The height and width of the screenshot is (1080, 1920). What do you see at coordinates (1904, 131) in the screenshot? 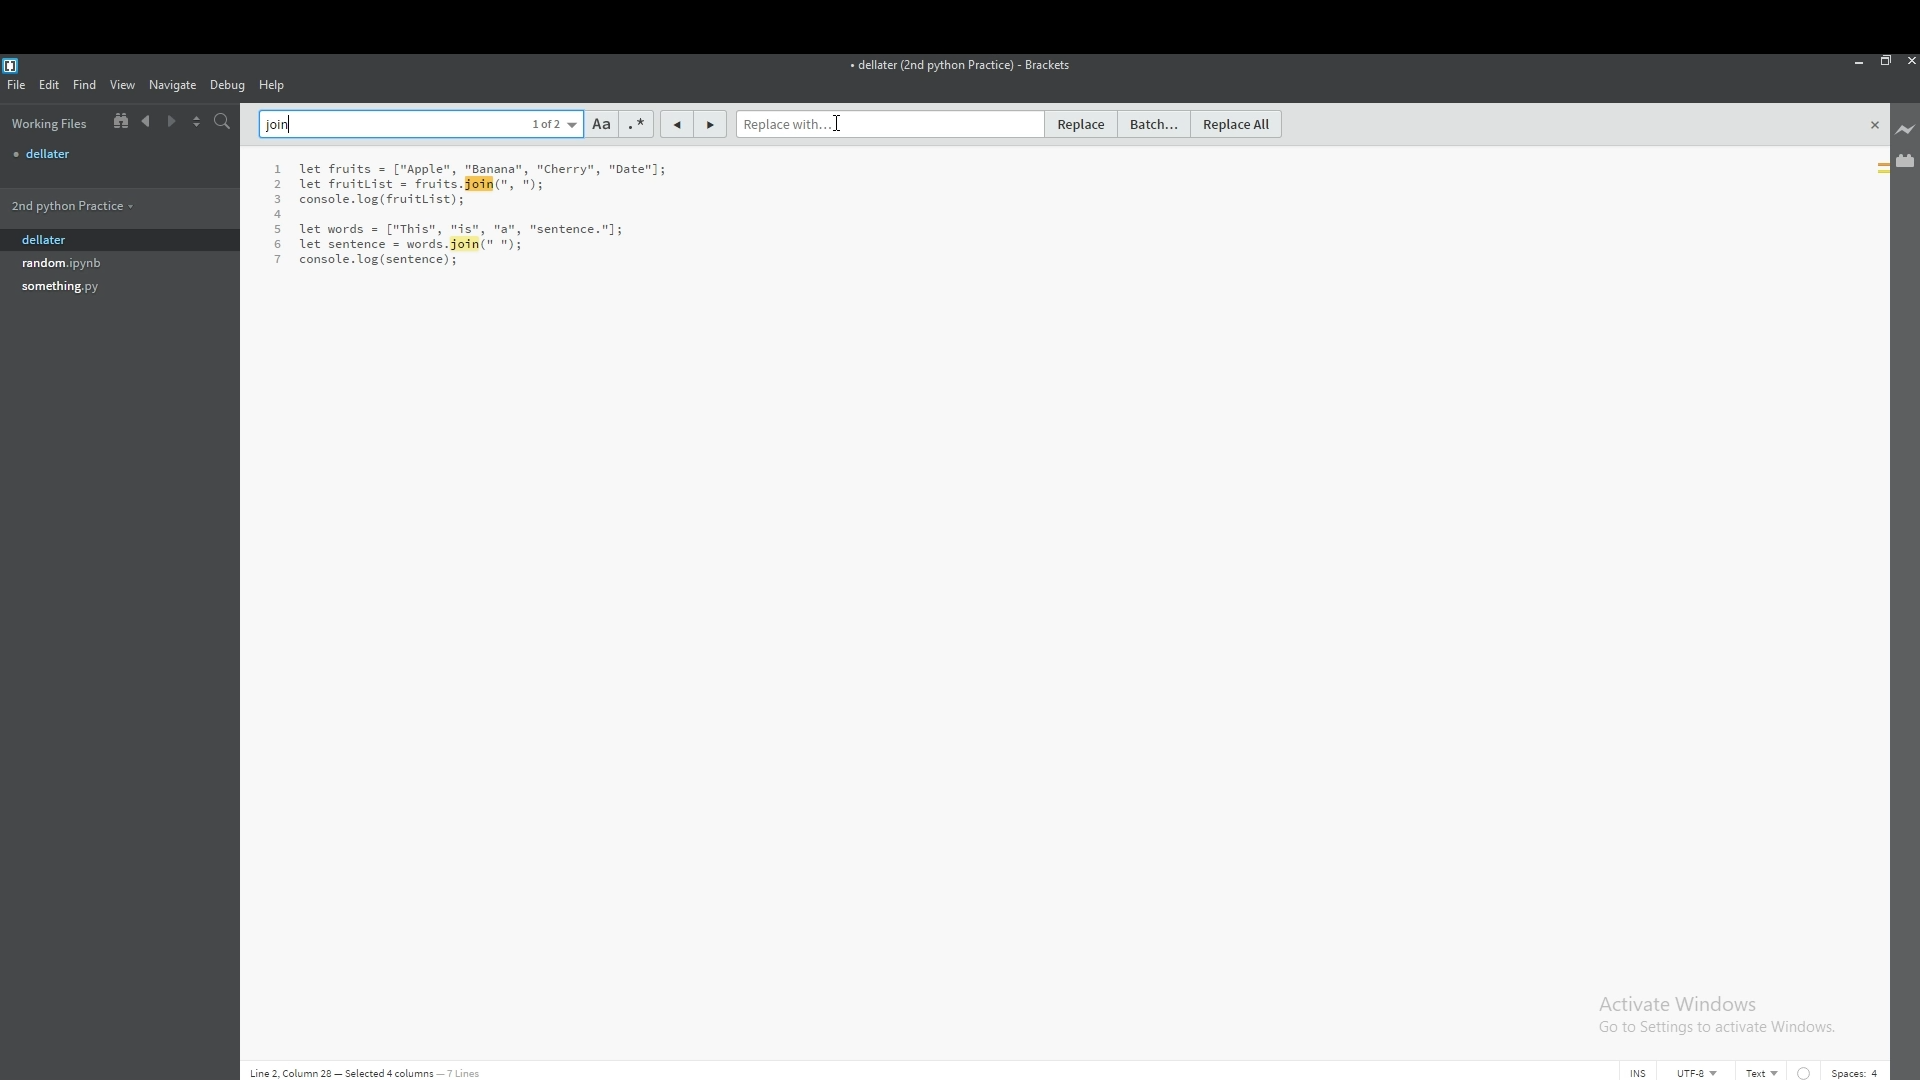
I see `live preview` at bounding box center [1904, 131].